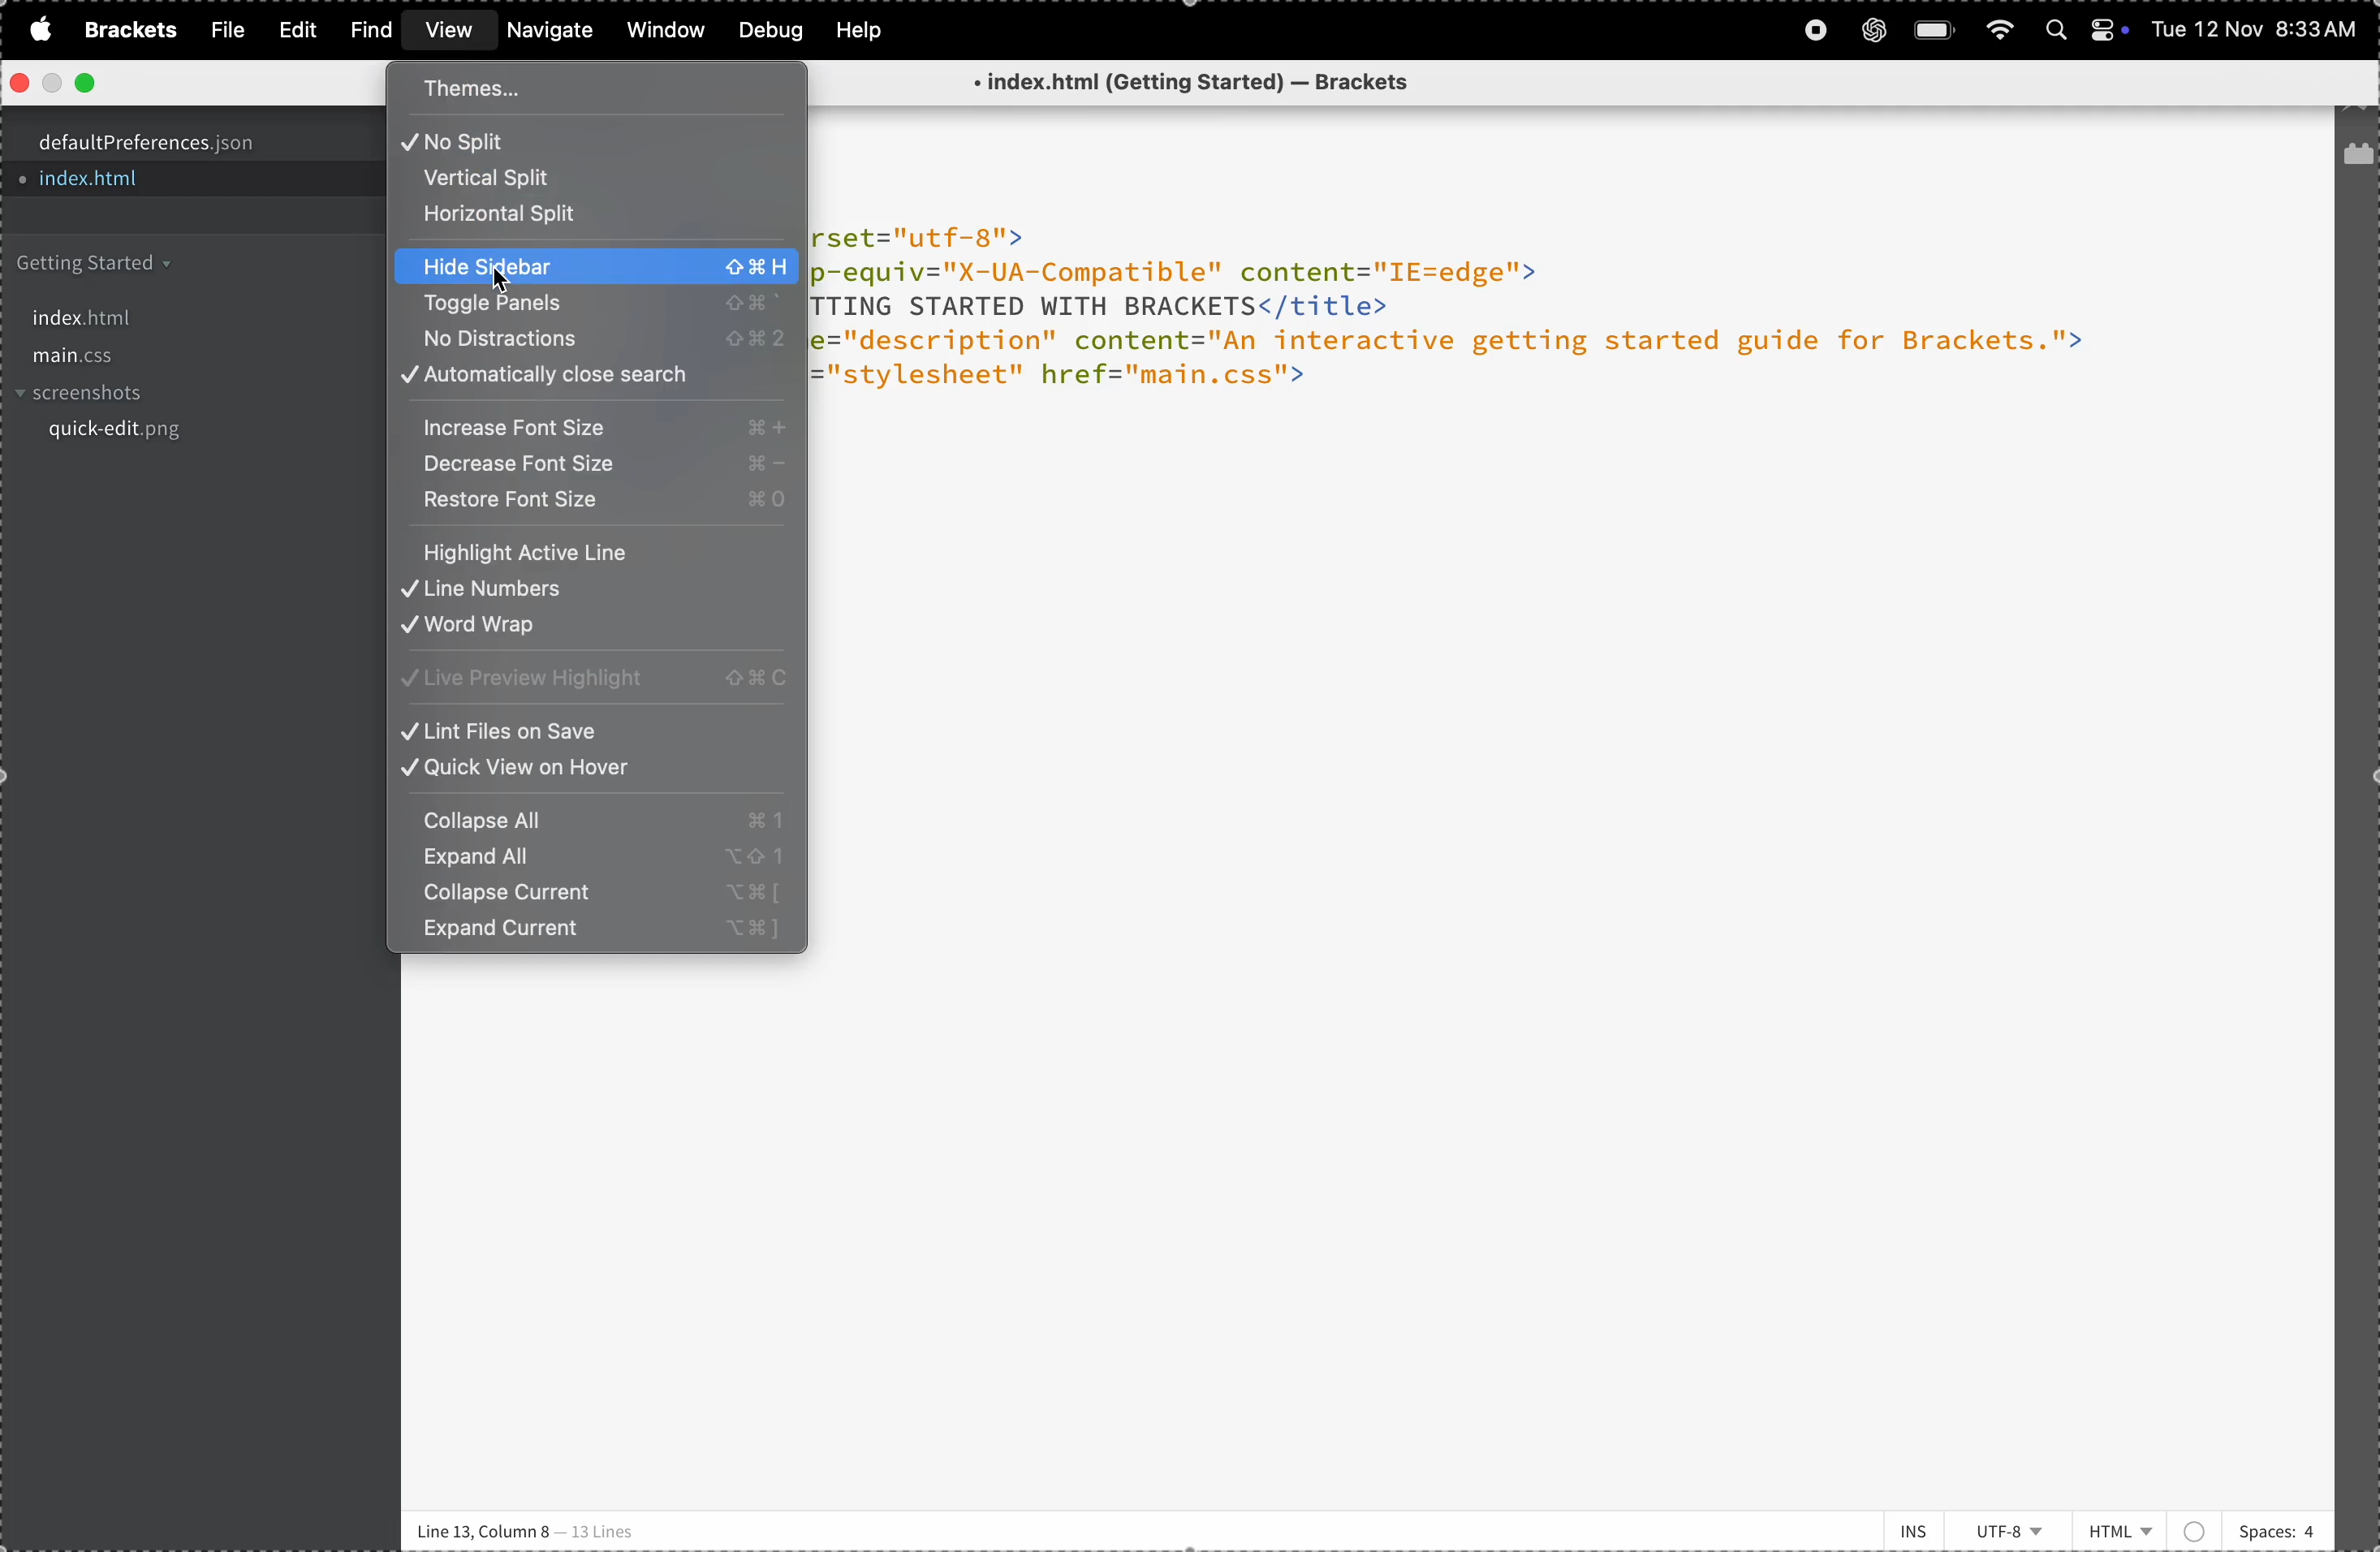 This screenshot has height=1552, width=2380. What do you see at coordinates (594, 378) in the screenshot?
I see `automatically close serach` at bounding box center [594, 378].